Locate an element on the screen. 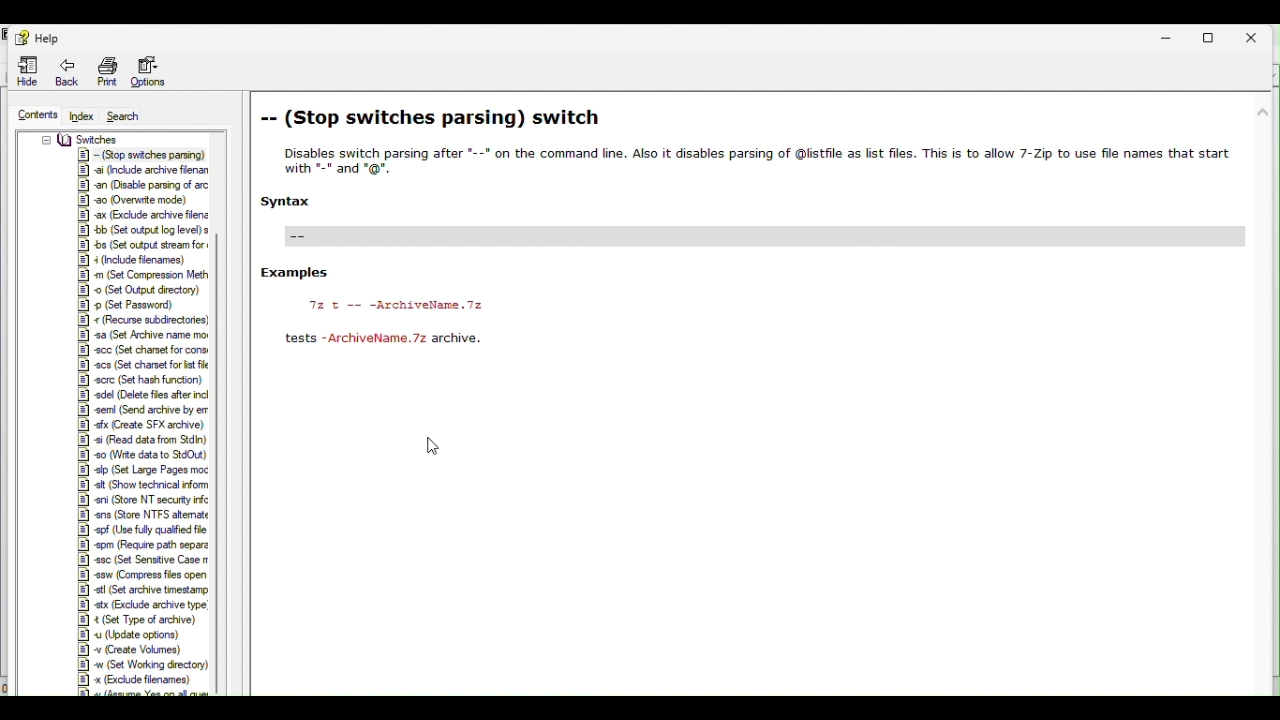 The height and width of the screenshot is (720, 1280).  is located at coordinates (134, 304).